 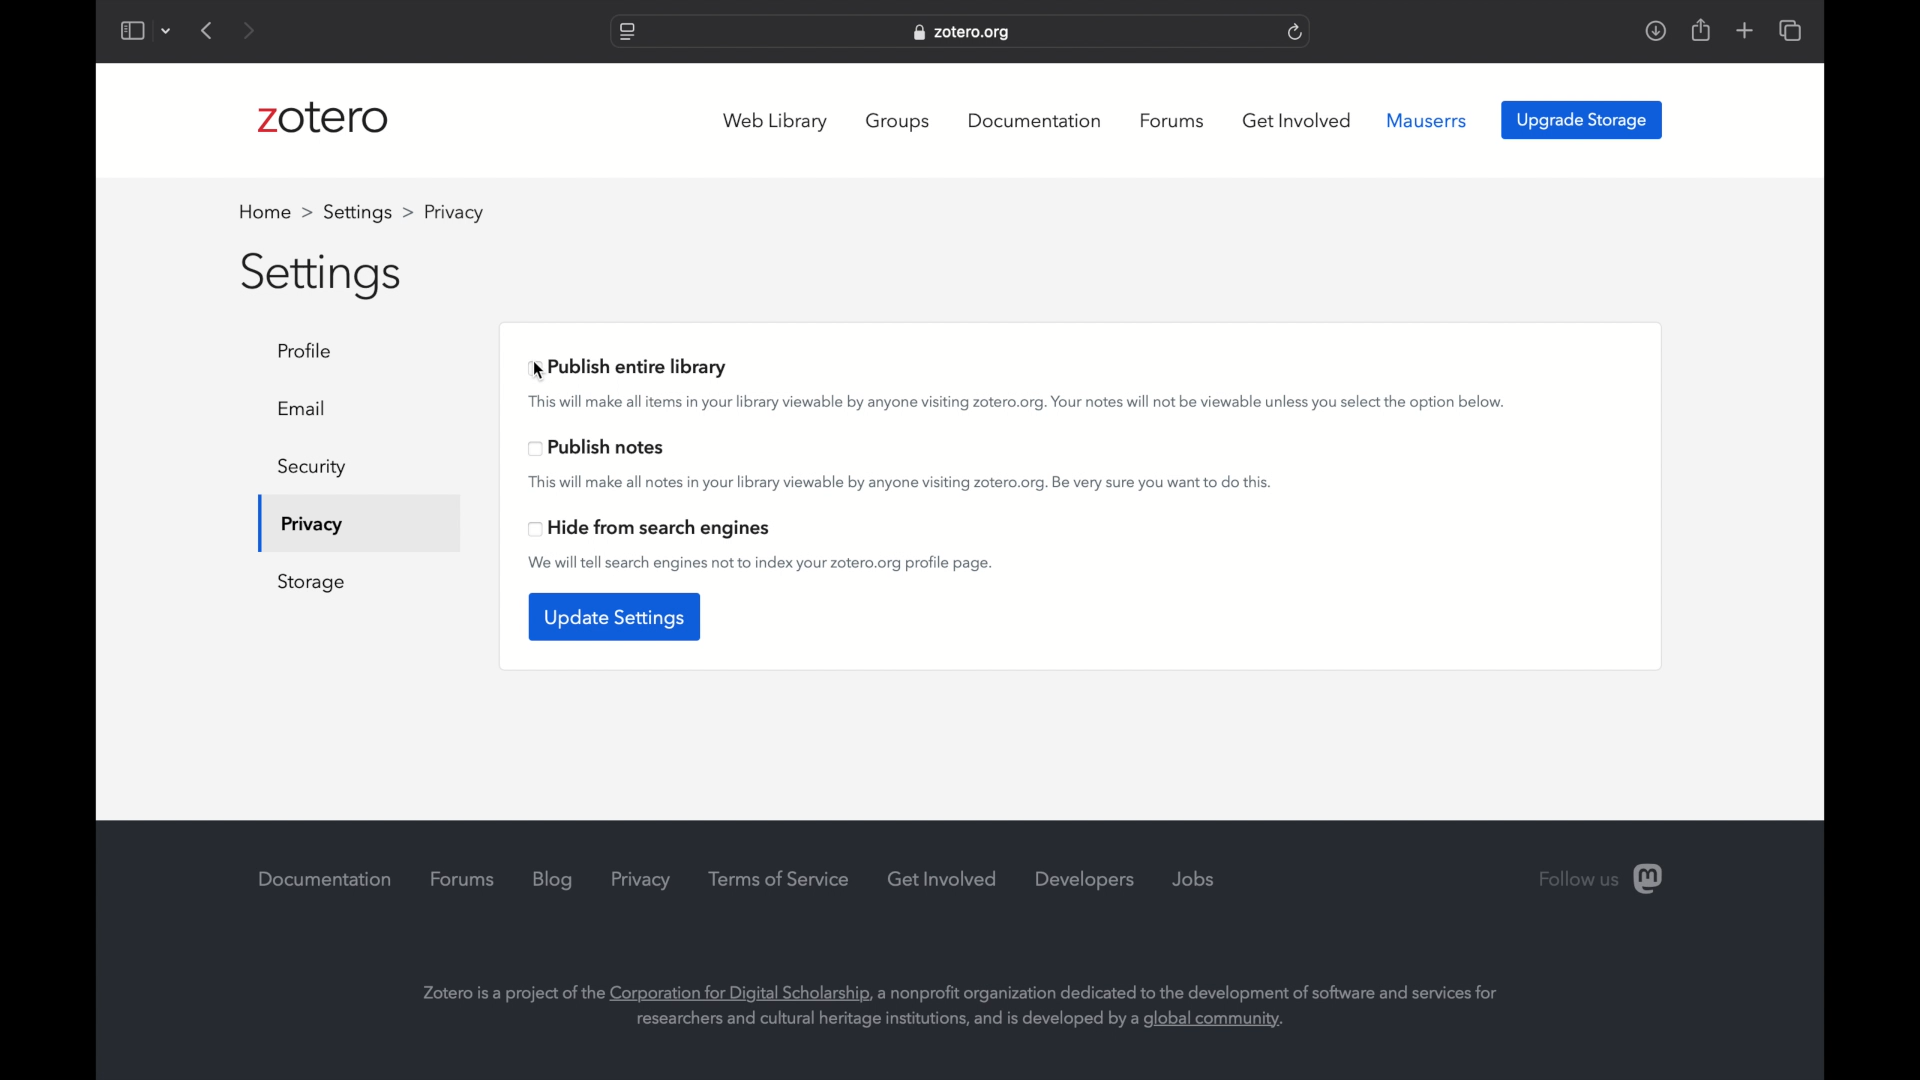 I want to click on this will make all notes in your library viewable by anyone visiting zotero.org. be very sure to do this, so click(x=900, y=482).